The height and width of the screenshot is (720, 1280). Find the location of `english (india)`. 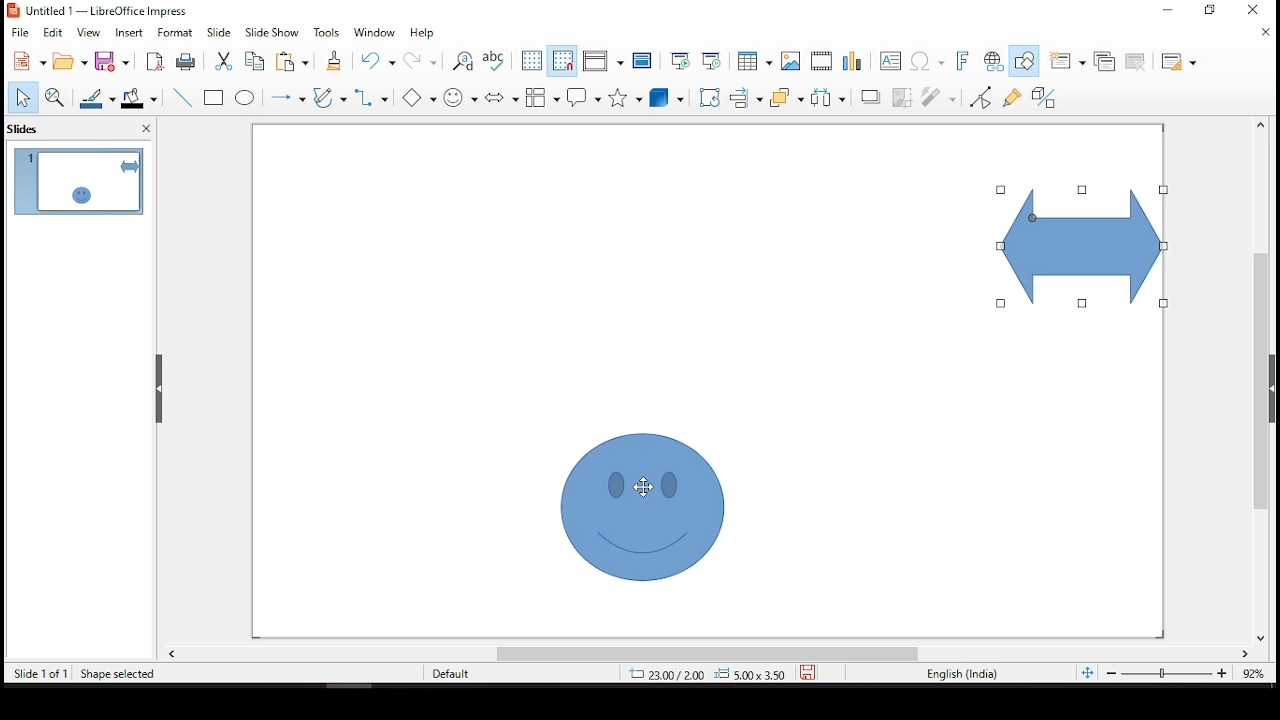

english (india) is located at coordinates (961, 672).